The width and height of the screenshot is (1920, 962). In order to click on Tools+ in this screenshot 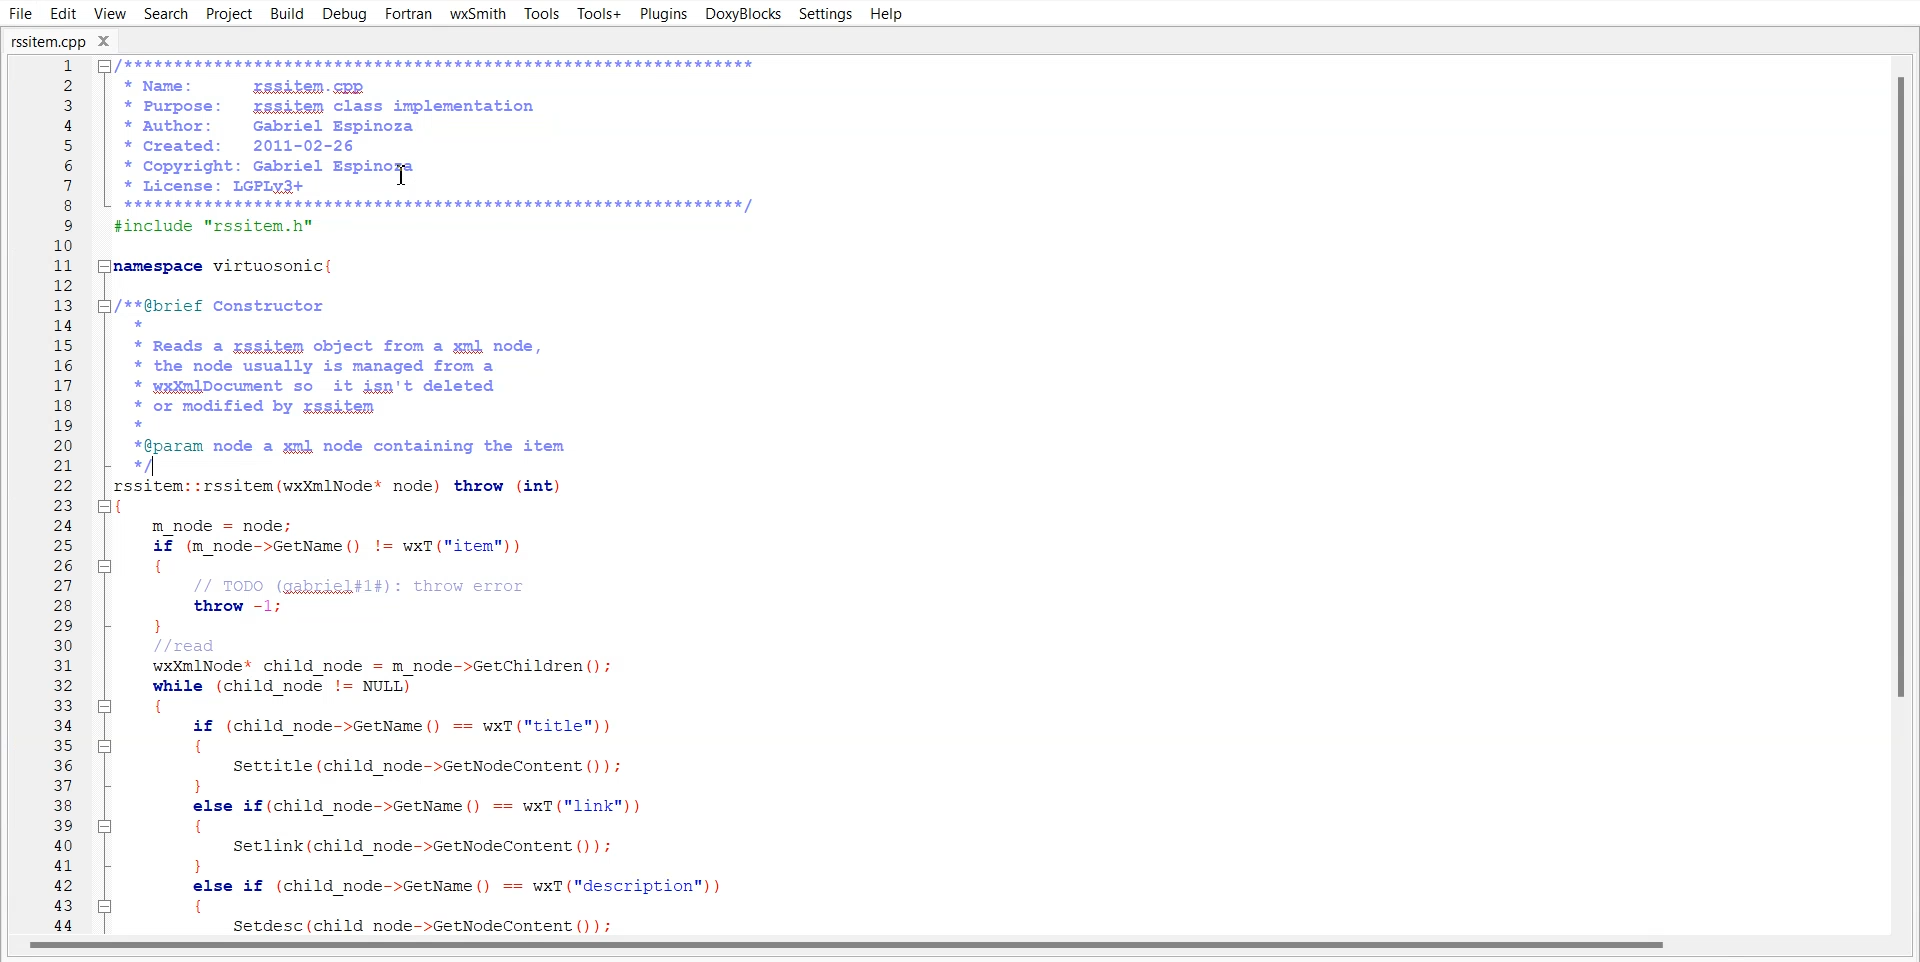, I will do `click(599, 14)`.